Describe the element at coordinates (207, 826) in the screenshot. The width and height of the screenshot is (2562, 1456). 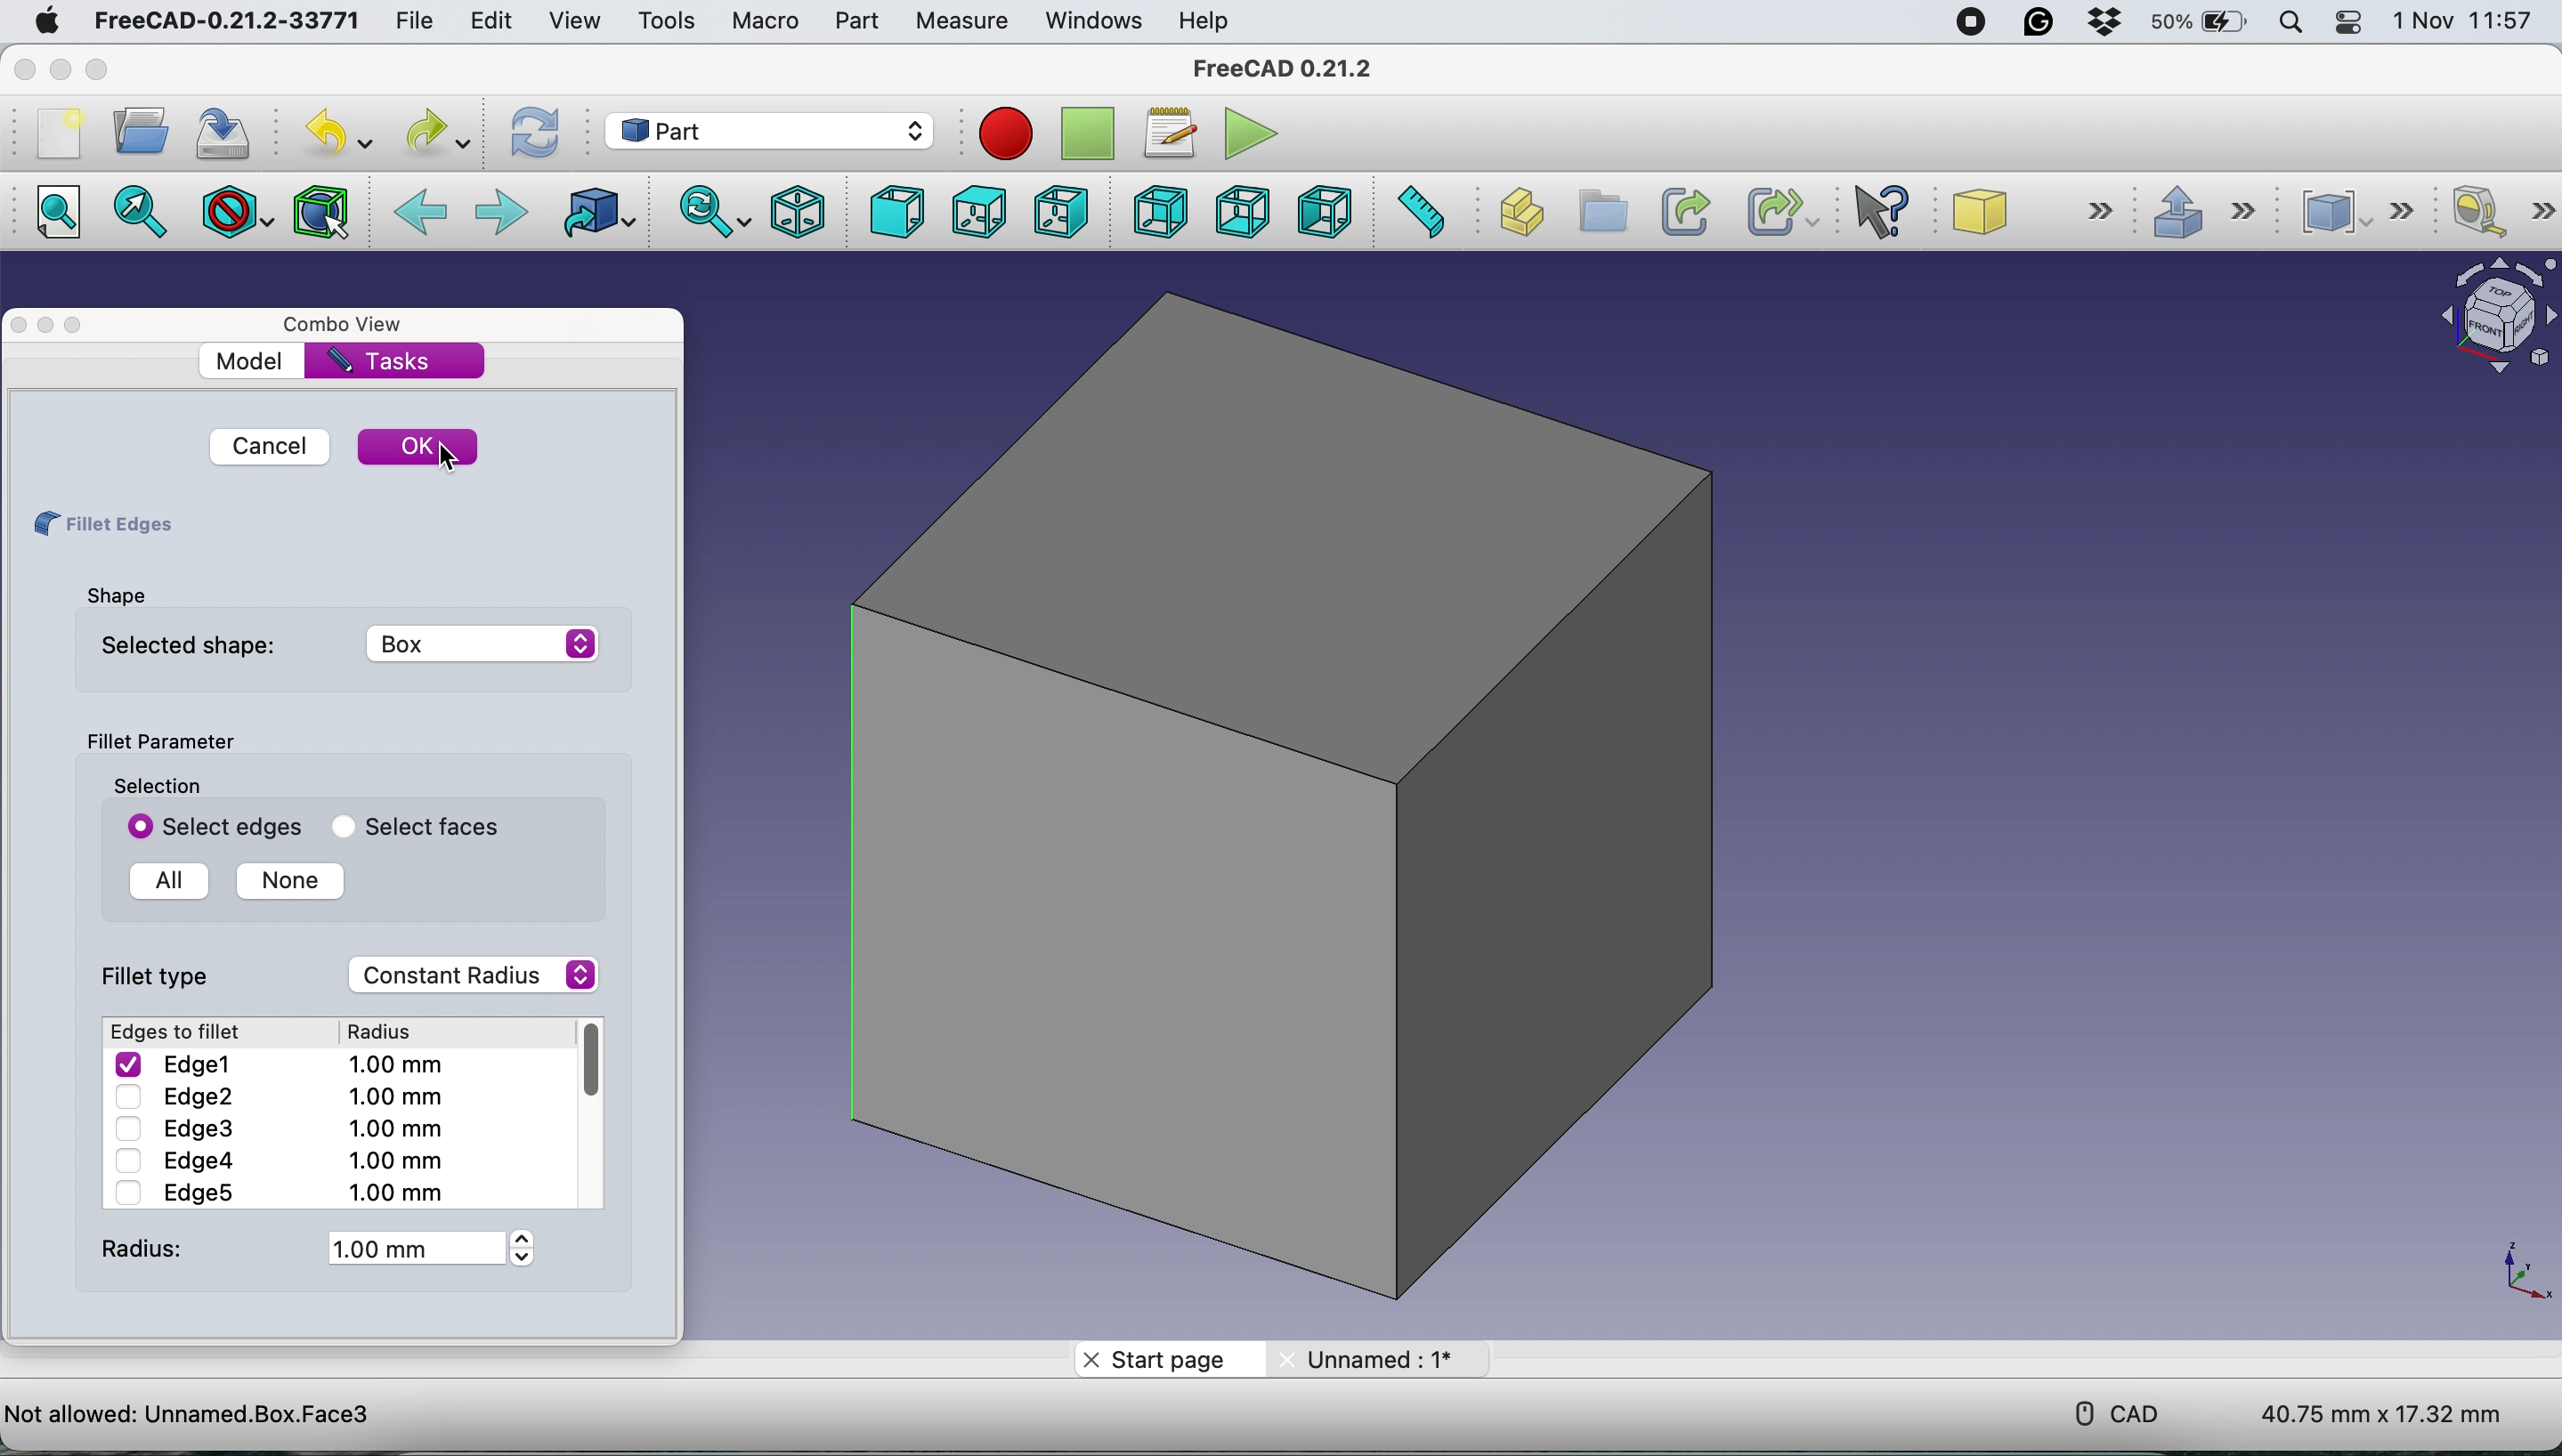
I see `Selected Edges` at that location.